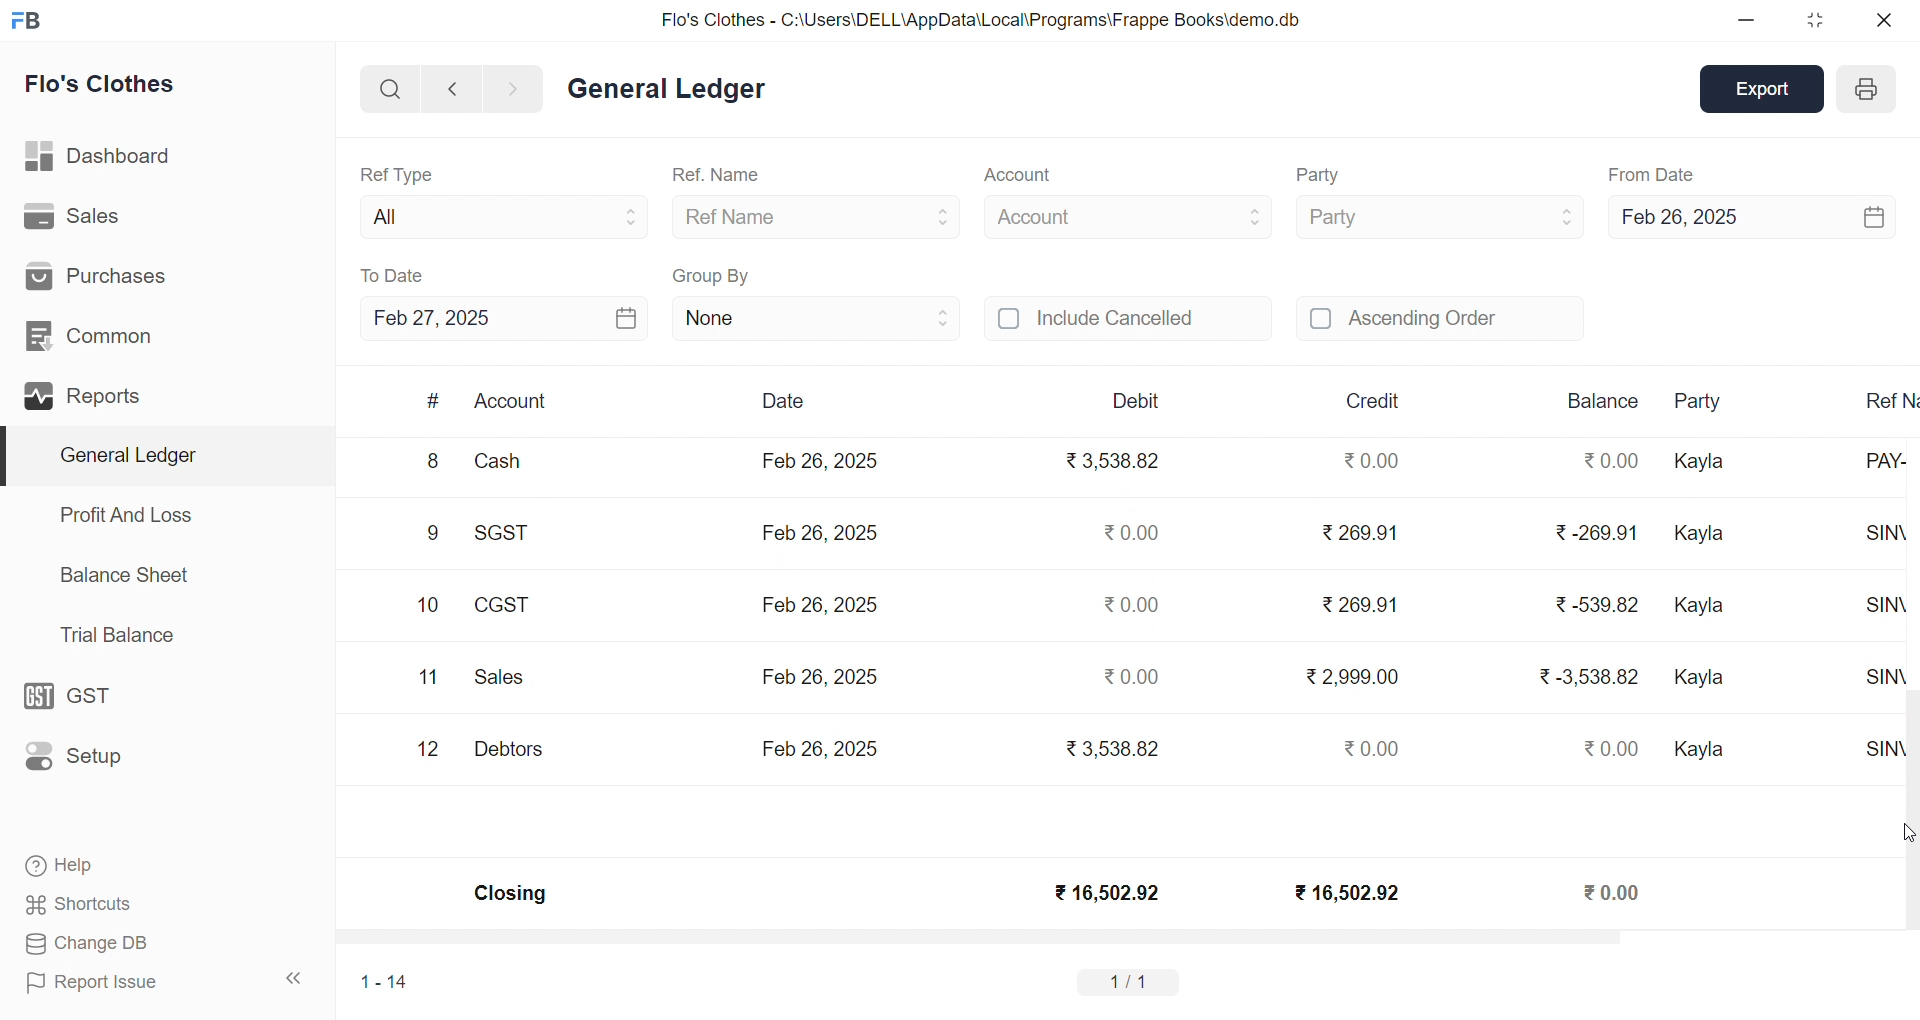  What do you see at coordinates (1127, 532) in the screenshot?
I see `₹0.00` at bounding box center [1127, 532].